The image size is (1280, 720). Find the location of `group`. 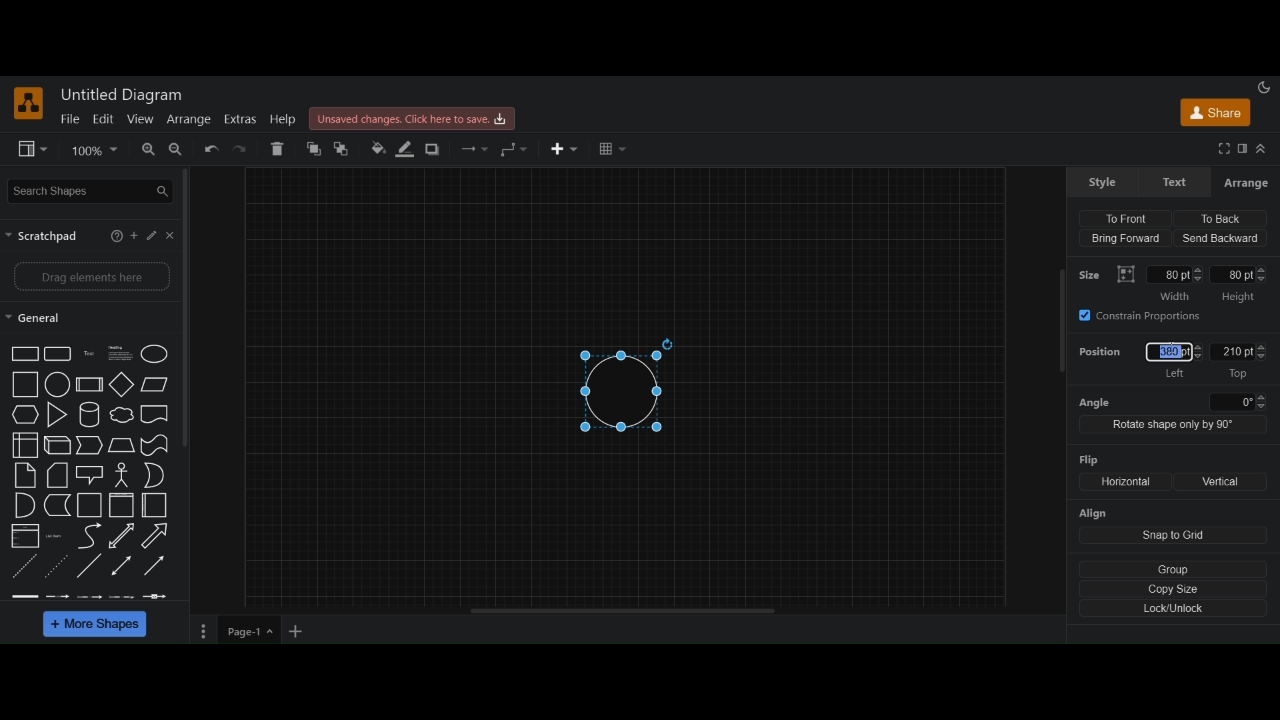

group is located at coordinates (1174, 567).